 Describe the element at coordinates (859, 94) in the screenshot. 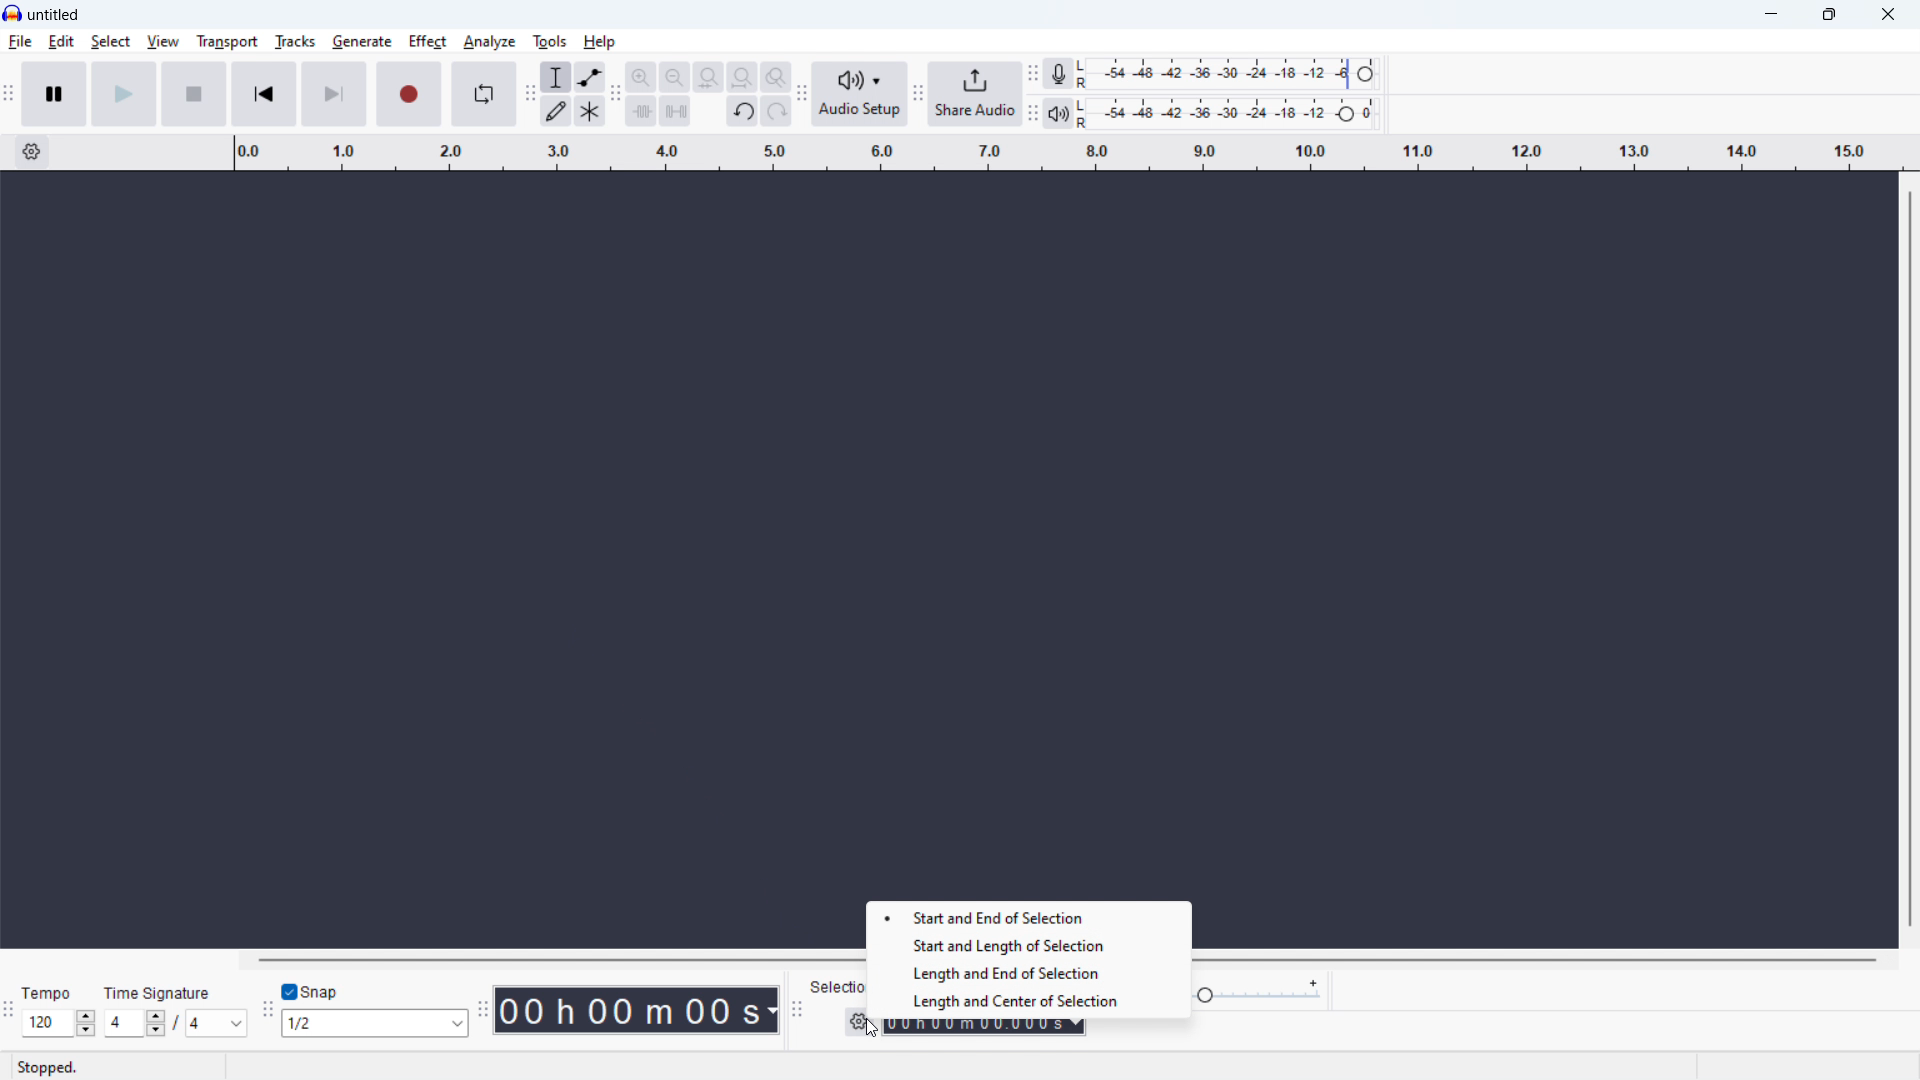

I see `audio setup` at that location.